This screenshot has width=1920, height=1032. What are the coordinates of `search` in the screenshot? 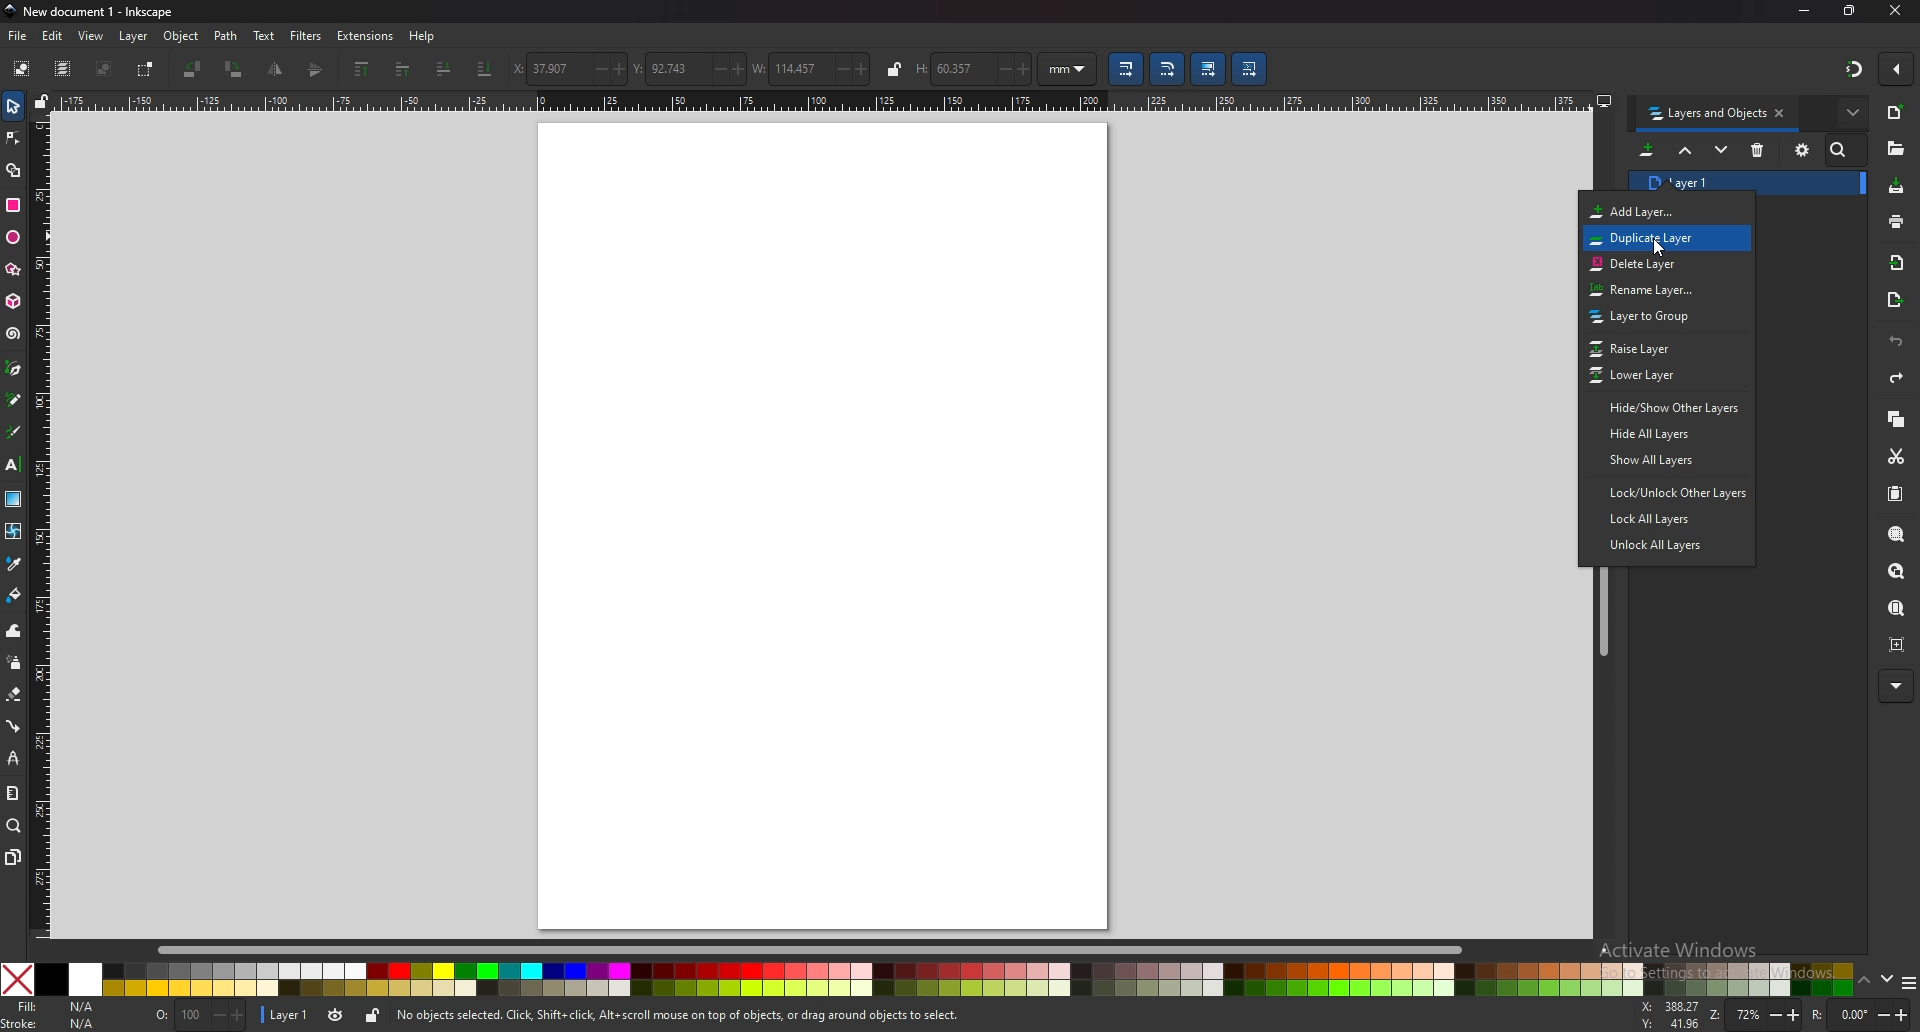 It's located at (1841, 150).